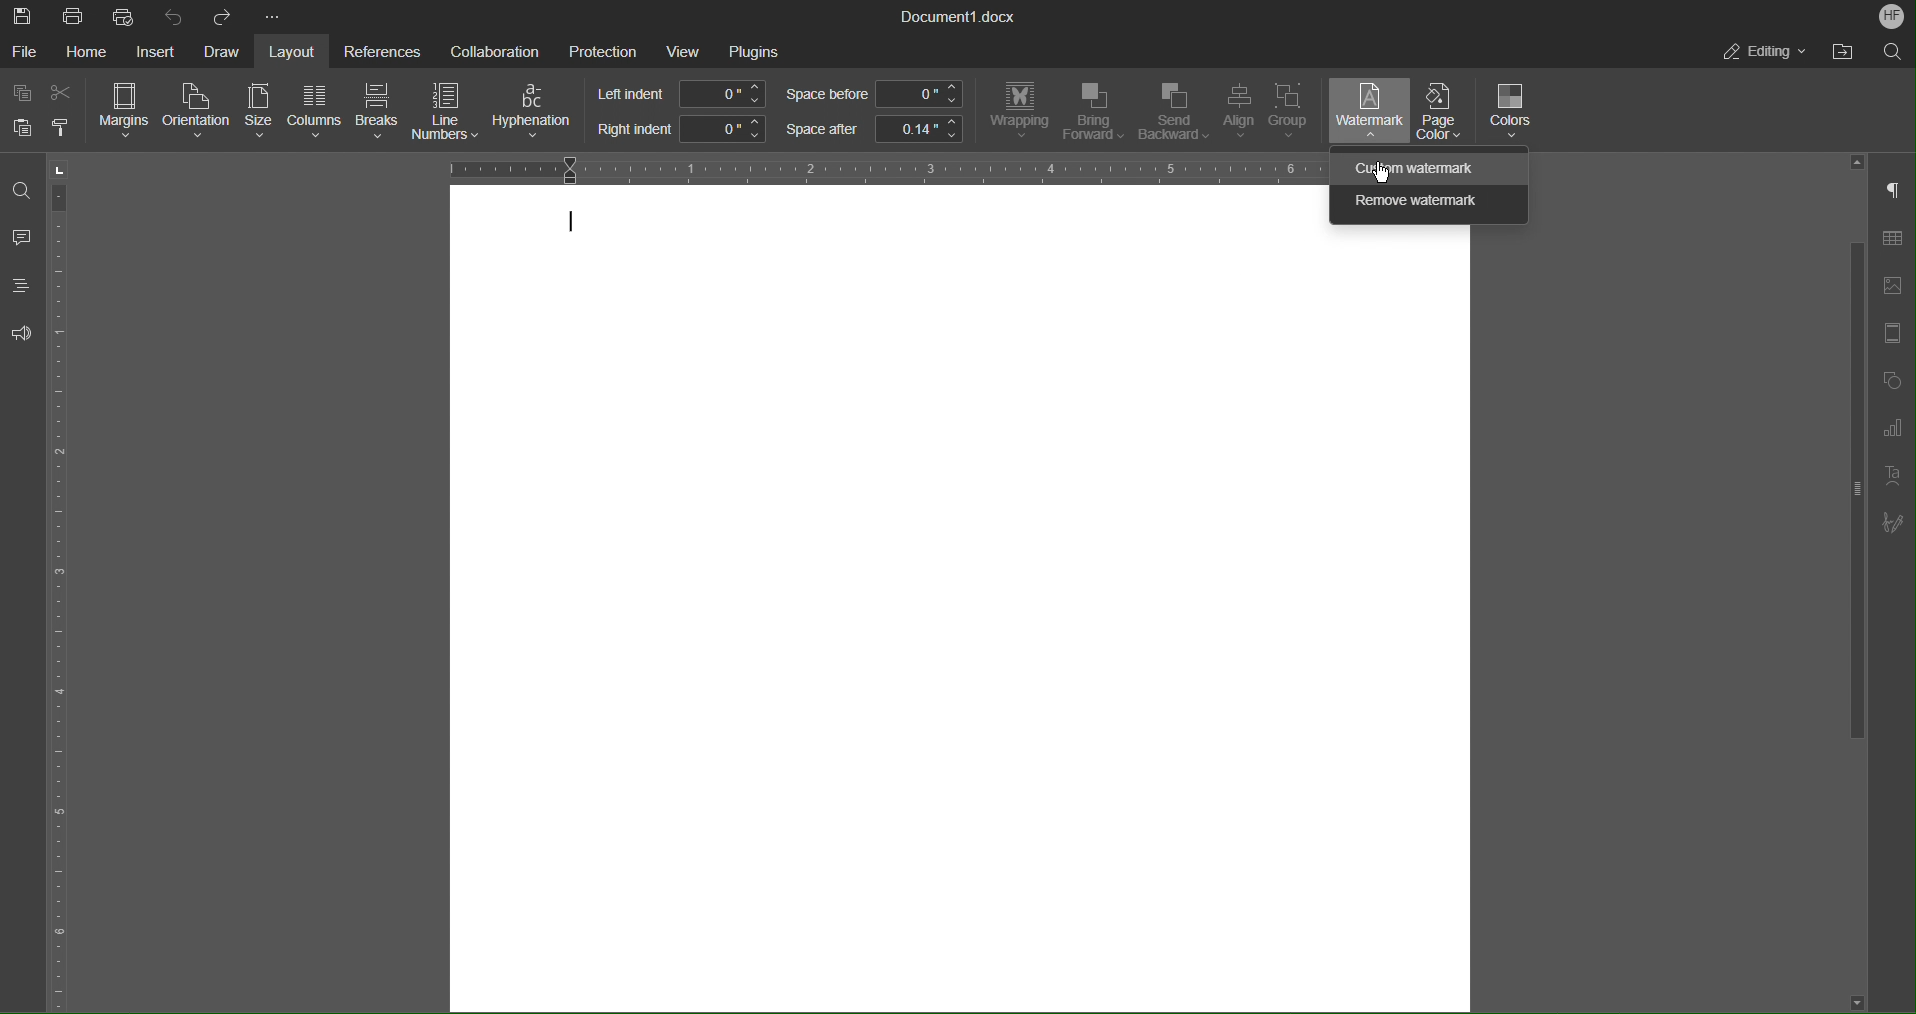 This screenshot has width=1916, height=1014. I want to click on Cut, so click(64, 93).